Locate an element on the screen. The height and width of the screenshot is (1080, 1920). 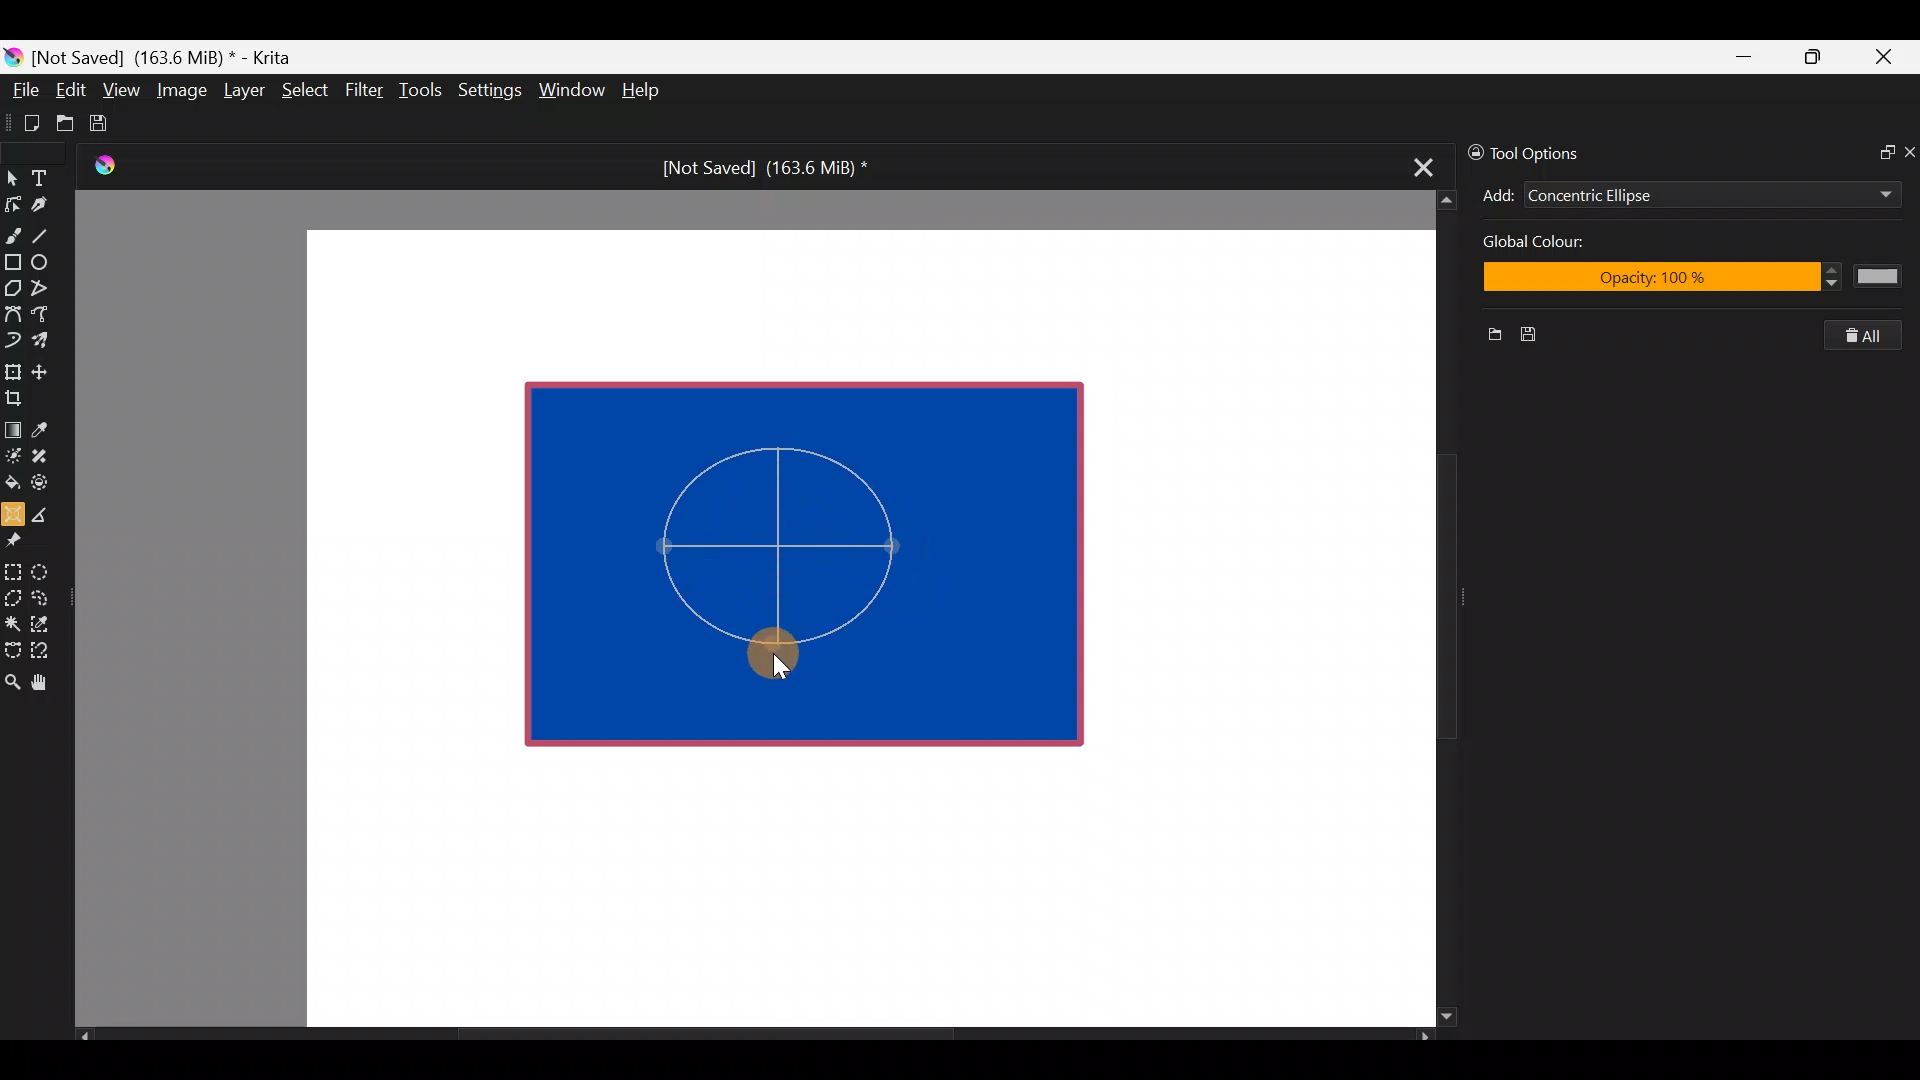
Filter is located at coordinates (365, 89).